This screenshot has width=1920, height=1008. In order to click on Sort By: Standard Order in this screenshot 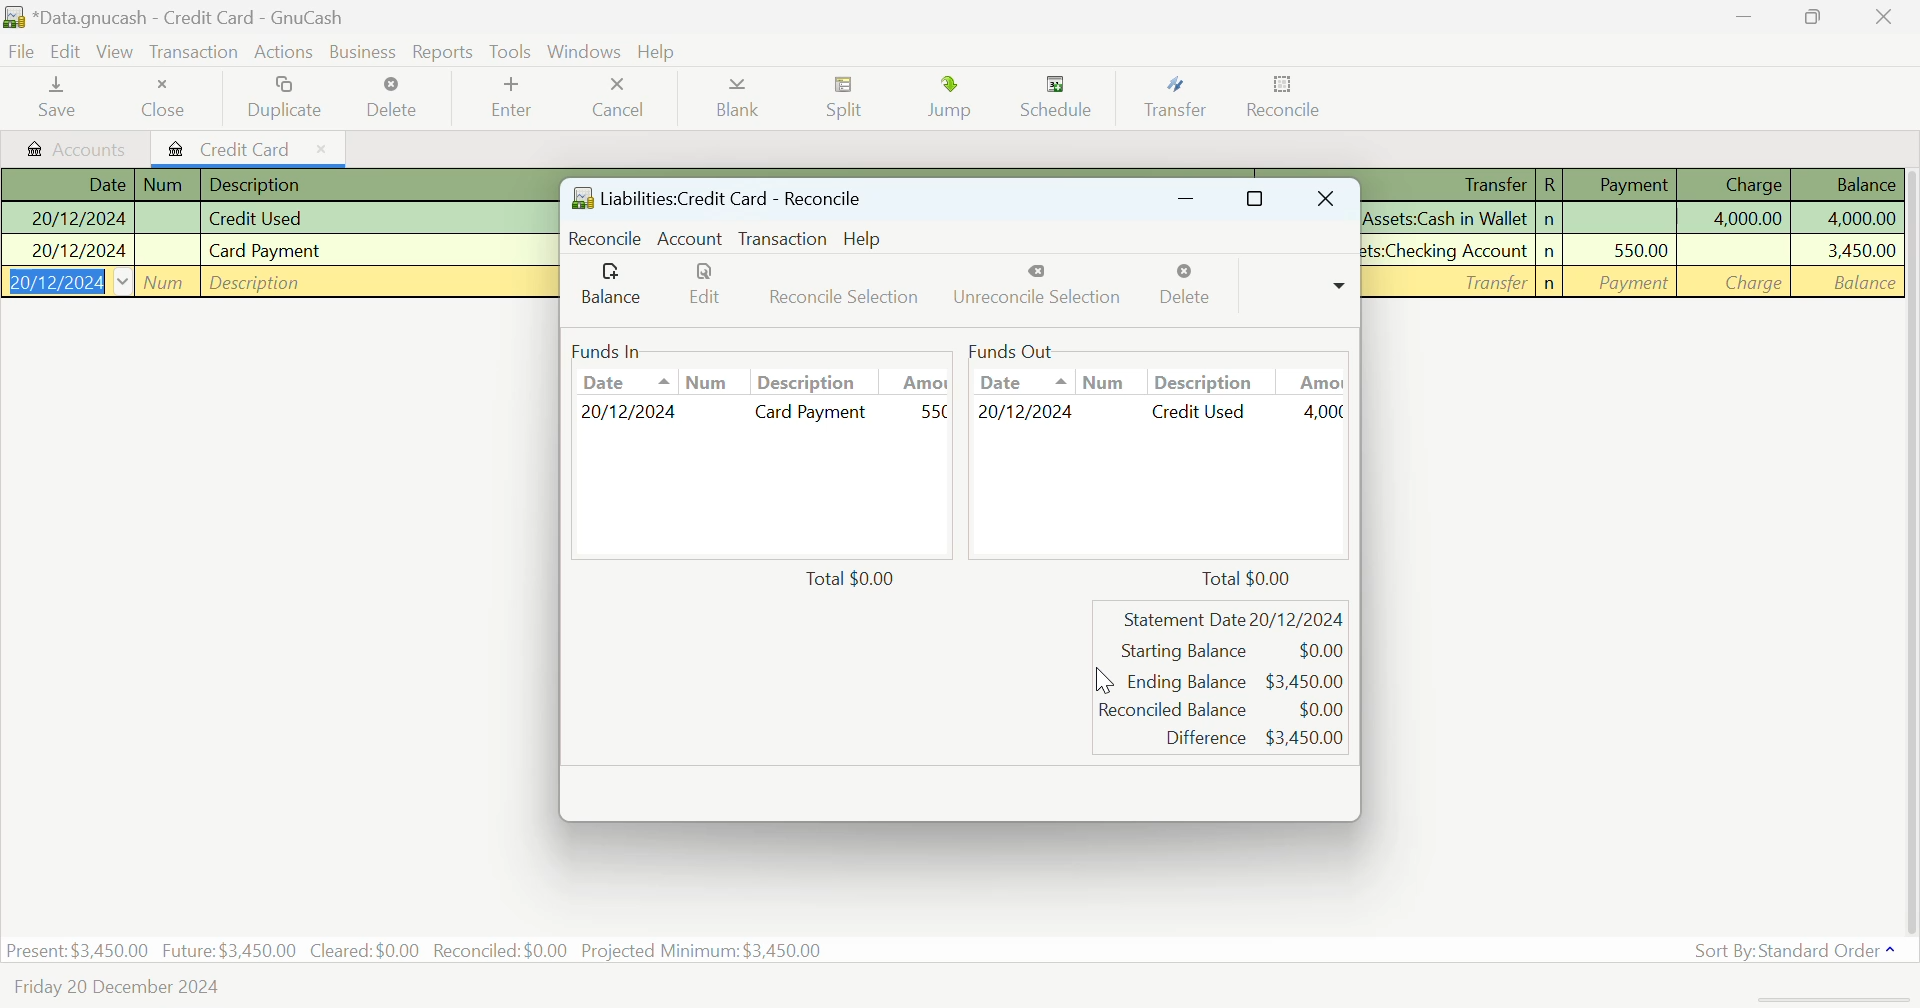, I will do `click(1799, 950)`.